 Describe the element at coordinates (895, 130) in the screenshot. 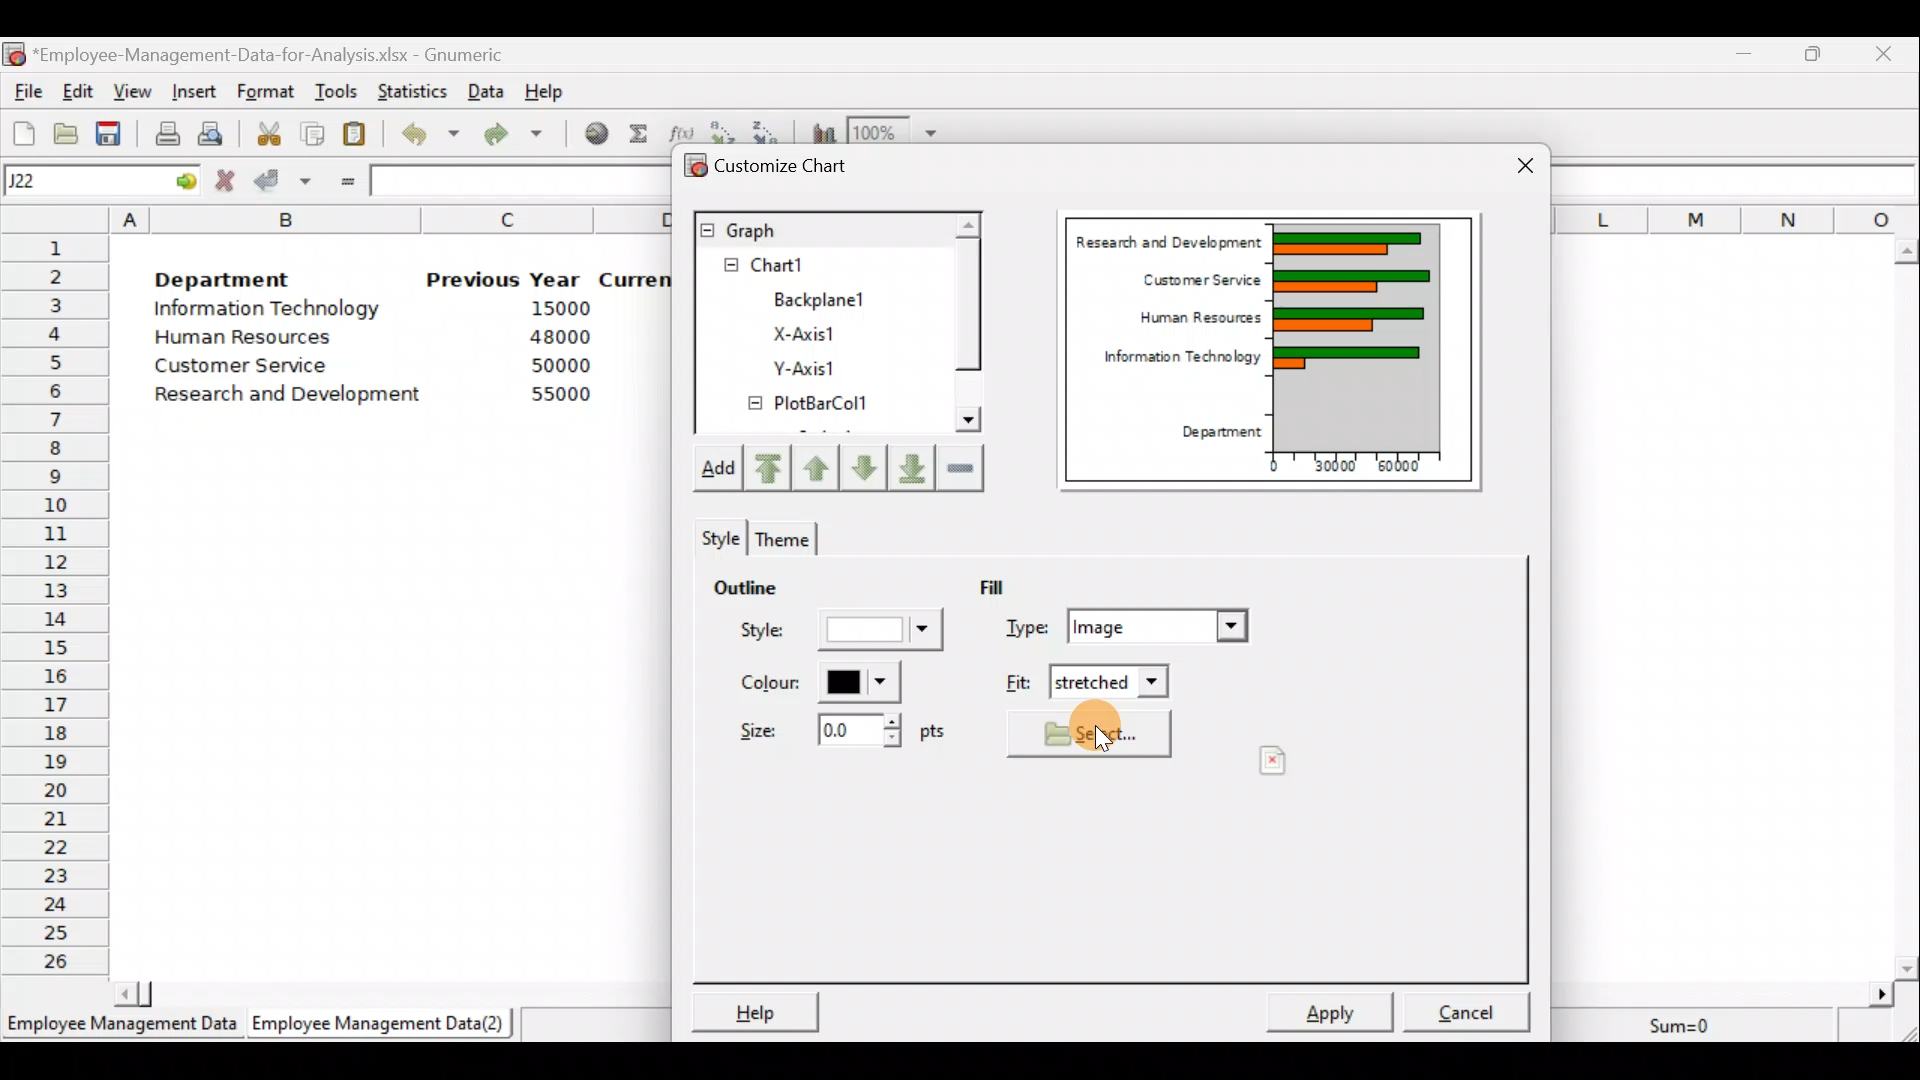

I see `Zoom` at that location.